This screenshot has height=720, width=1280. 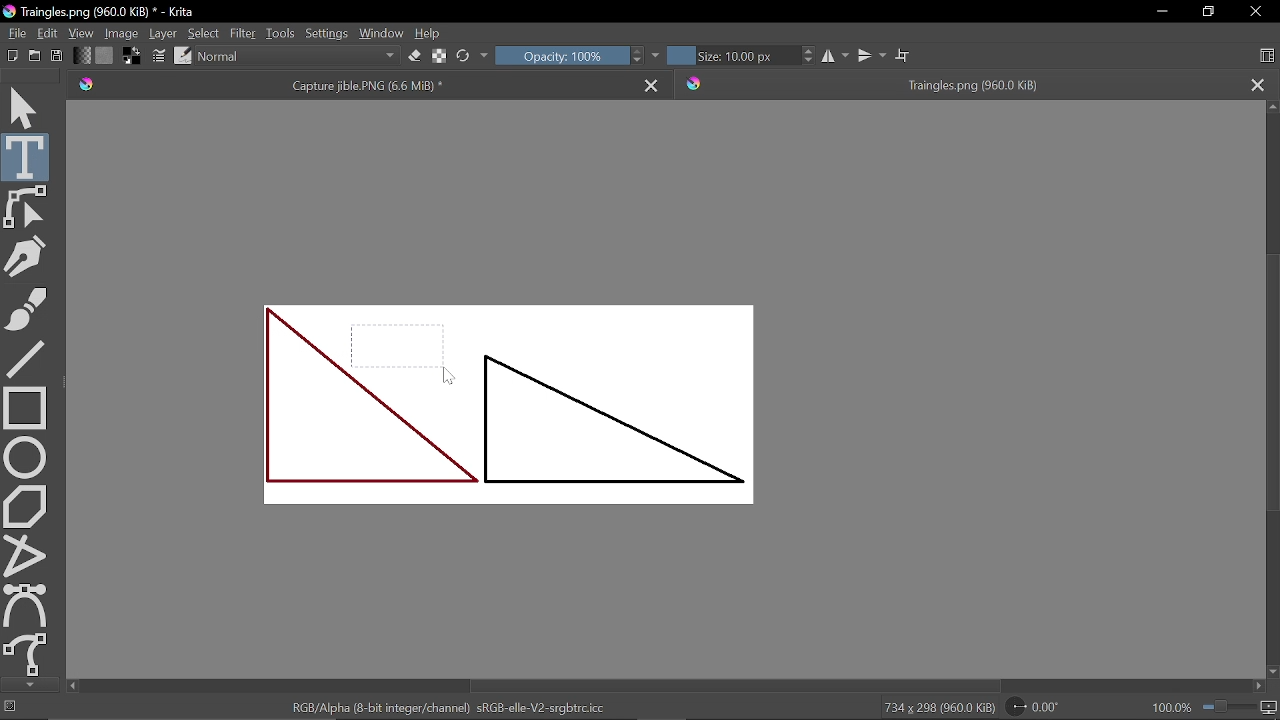 What do you see at coordinates (26, 157) in the screenshot?
I see `text tool` at bounding box center [26, 157].